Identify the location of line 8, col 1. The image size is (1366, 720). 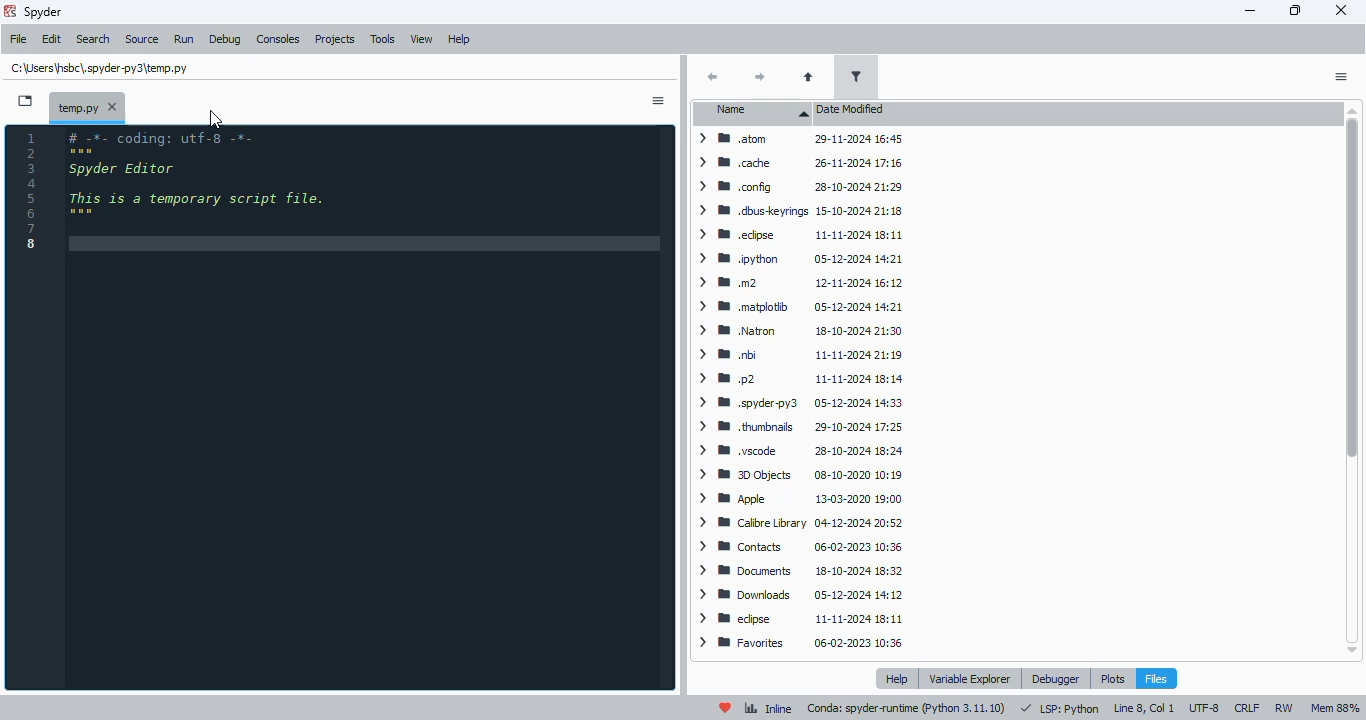
(1144, 708).